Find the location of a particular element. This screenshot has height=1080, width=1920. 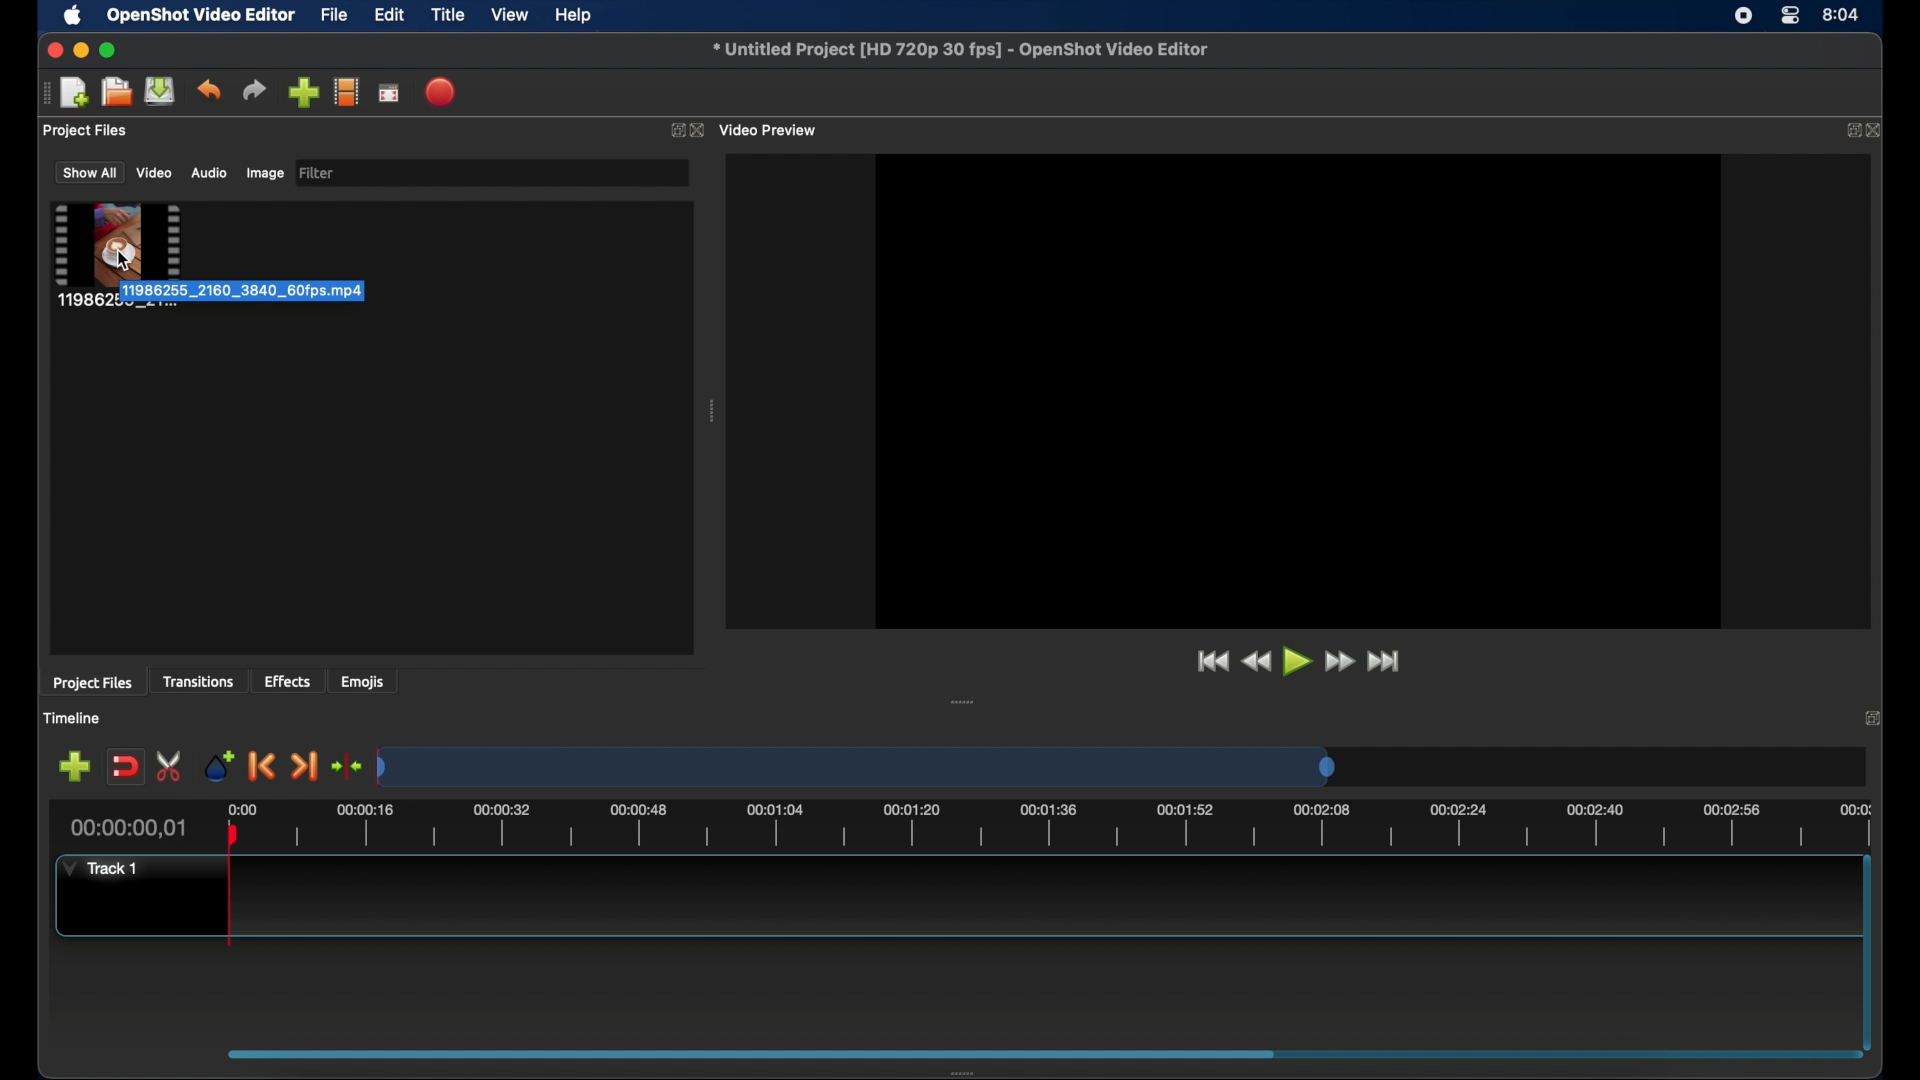

jump to start is located at coordinates (1212, 661).